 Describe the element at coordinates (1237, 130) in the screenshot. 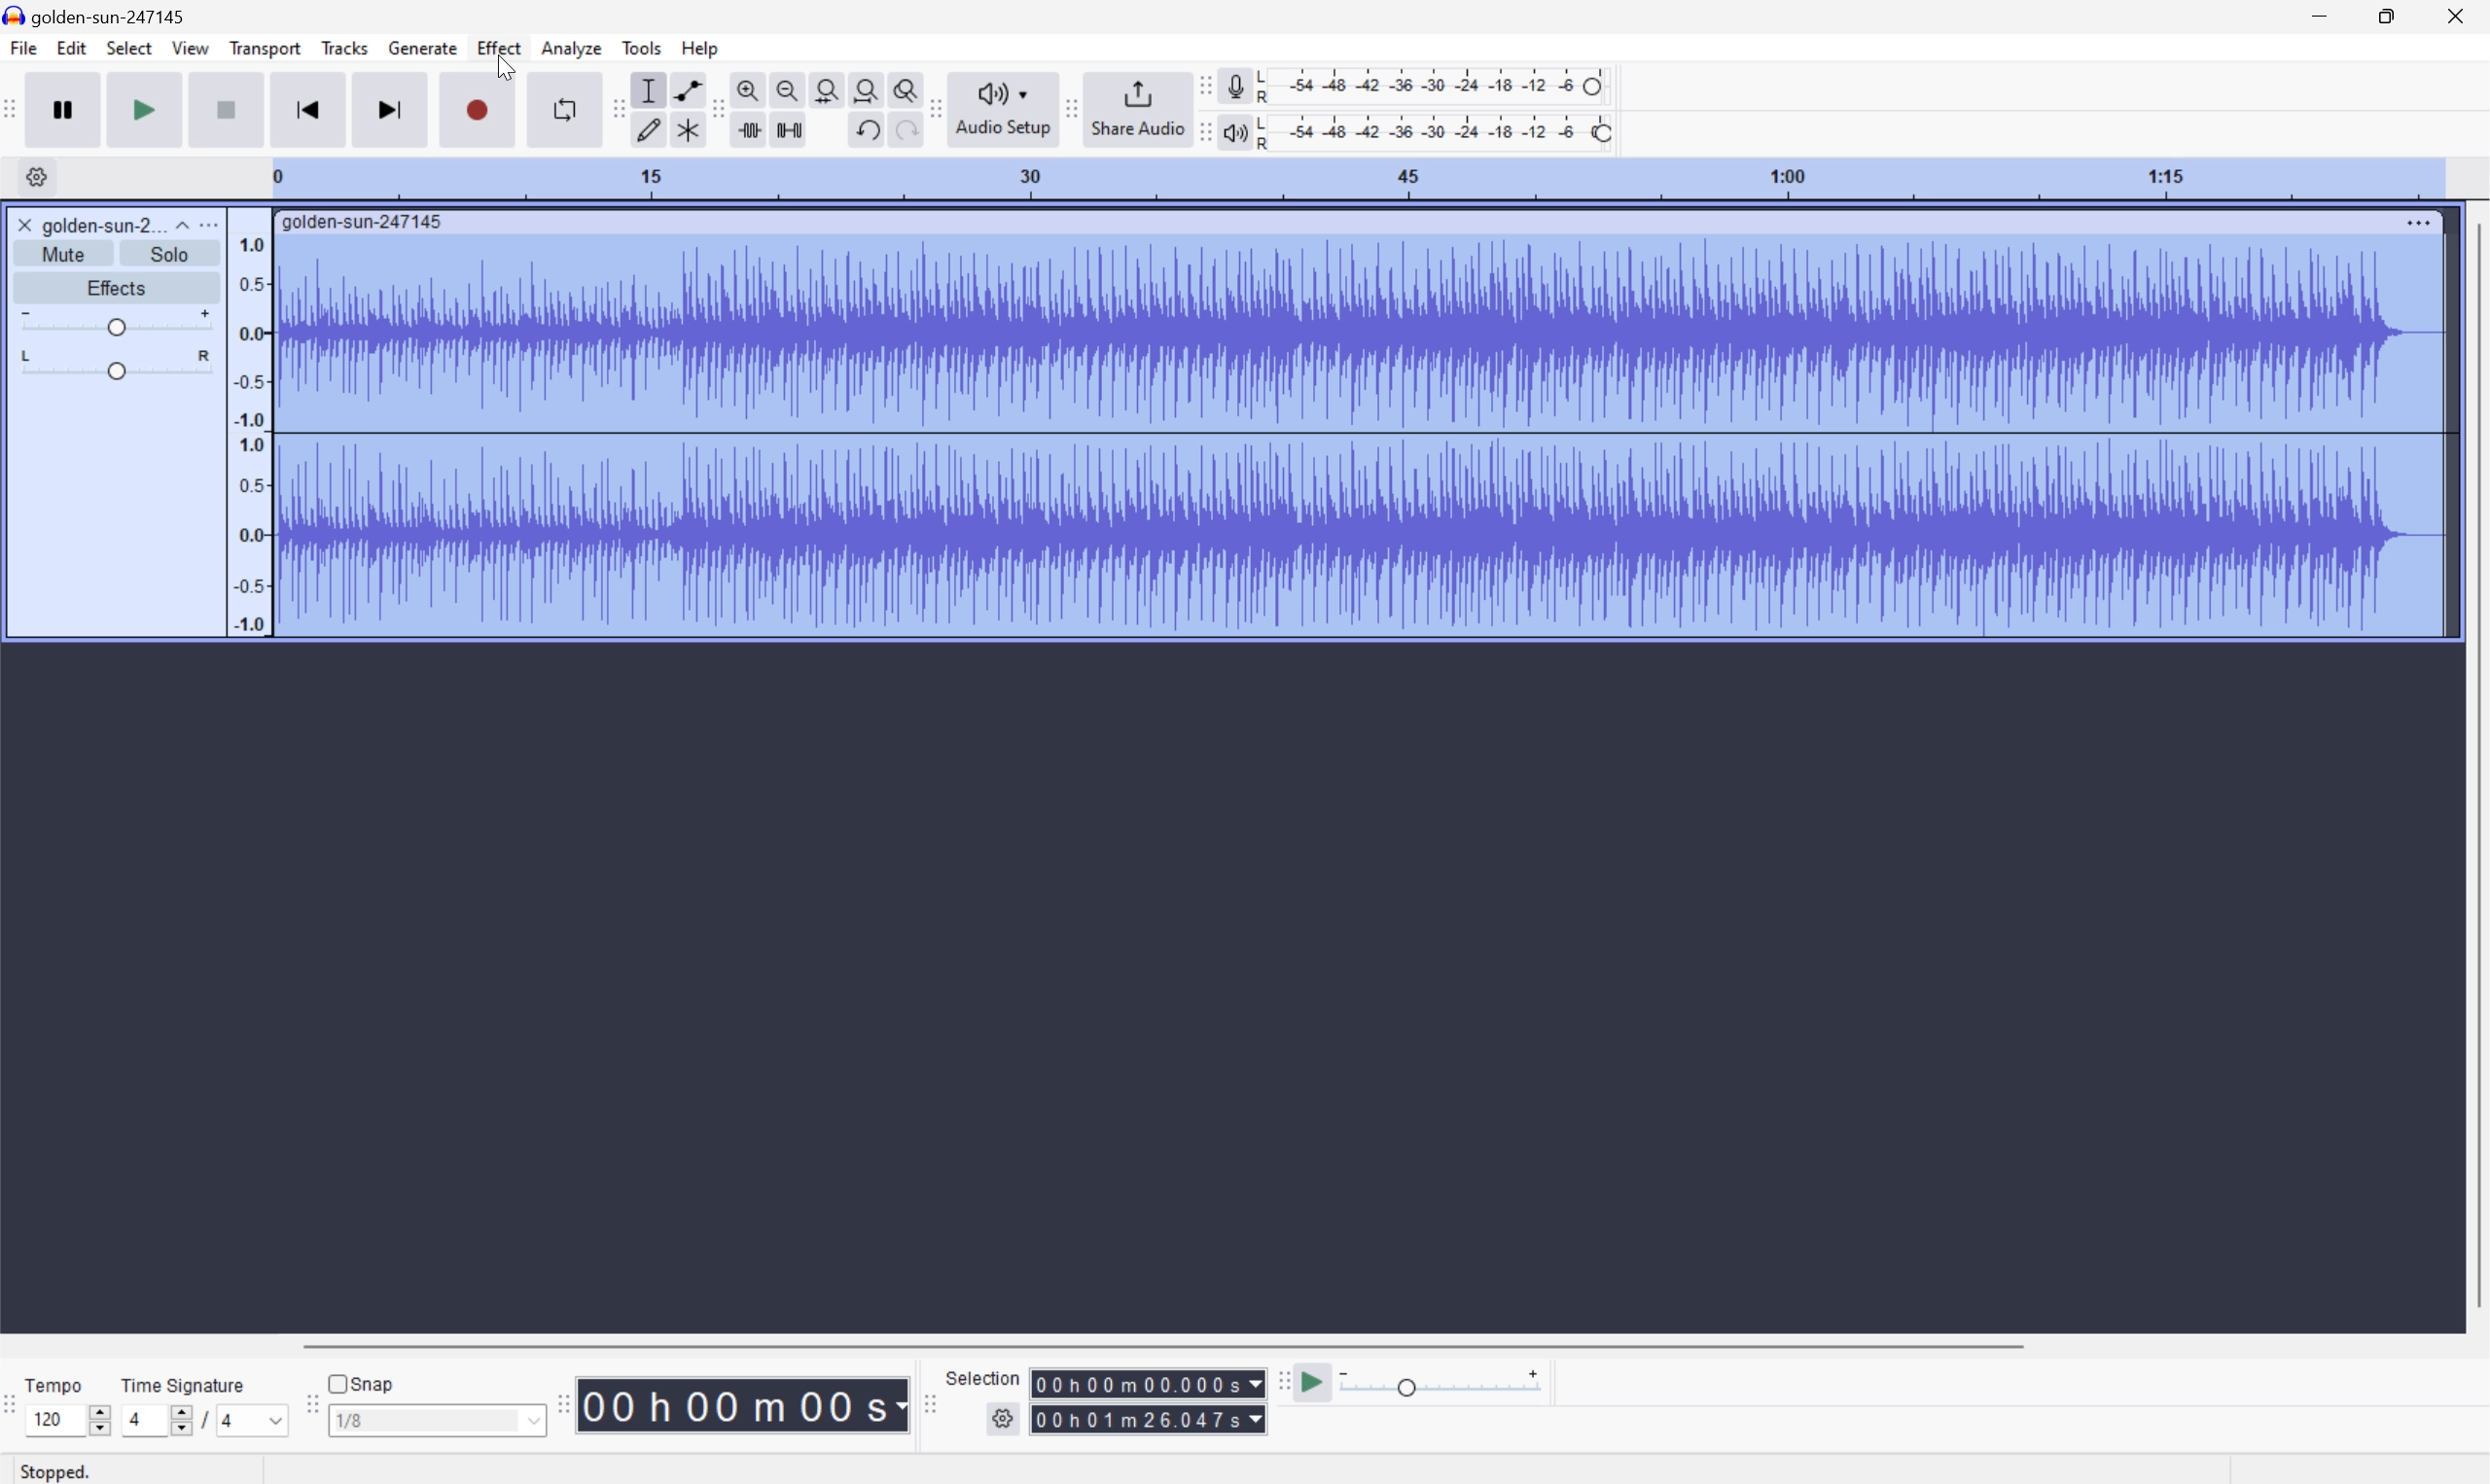

I see `Playback meter` at that location.